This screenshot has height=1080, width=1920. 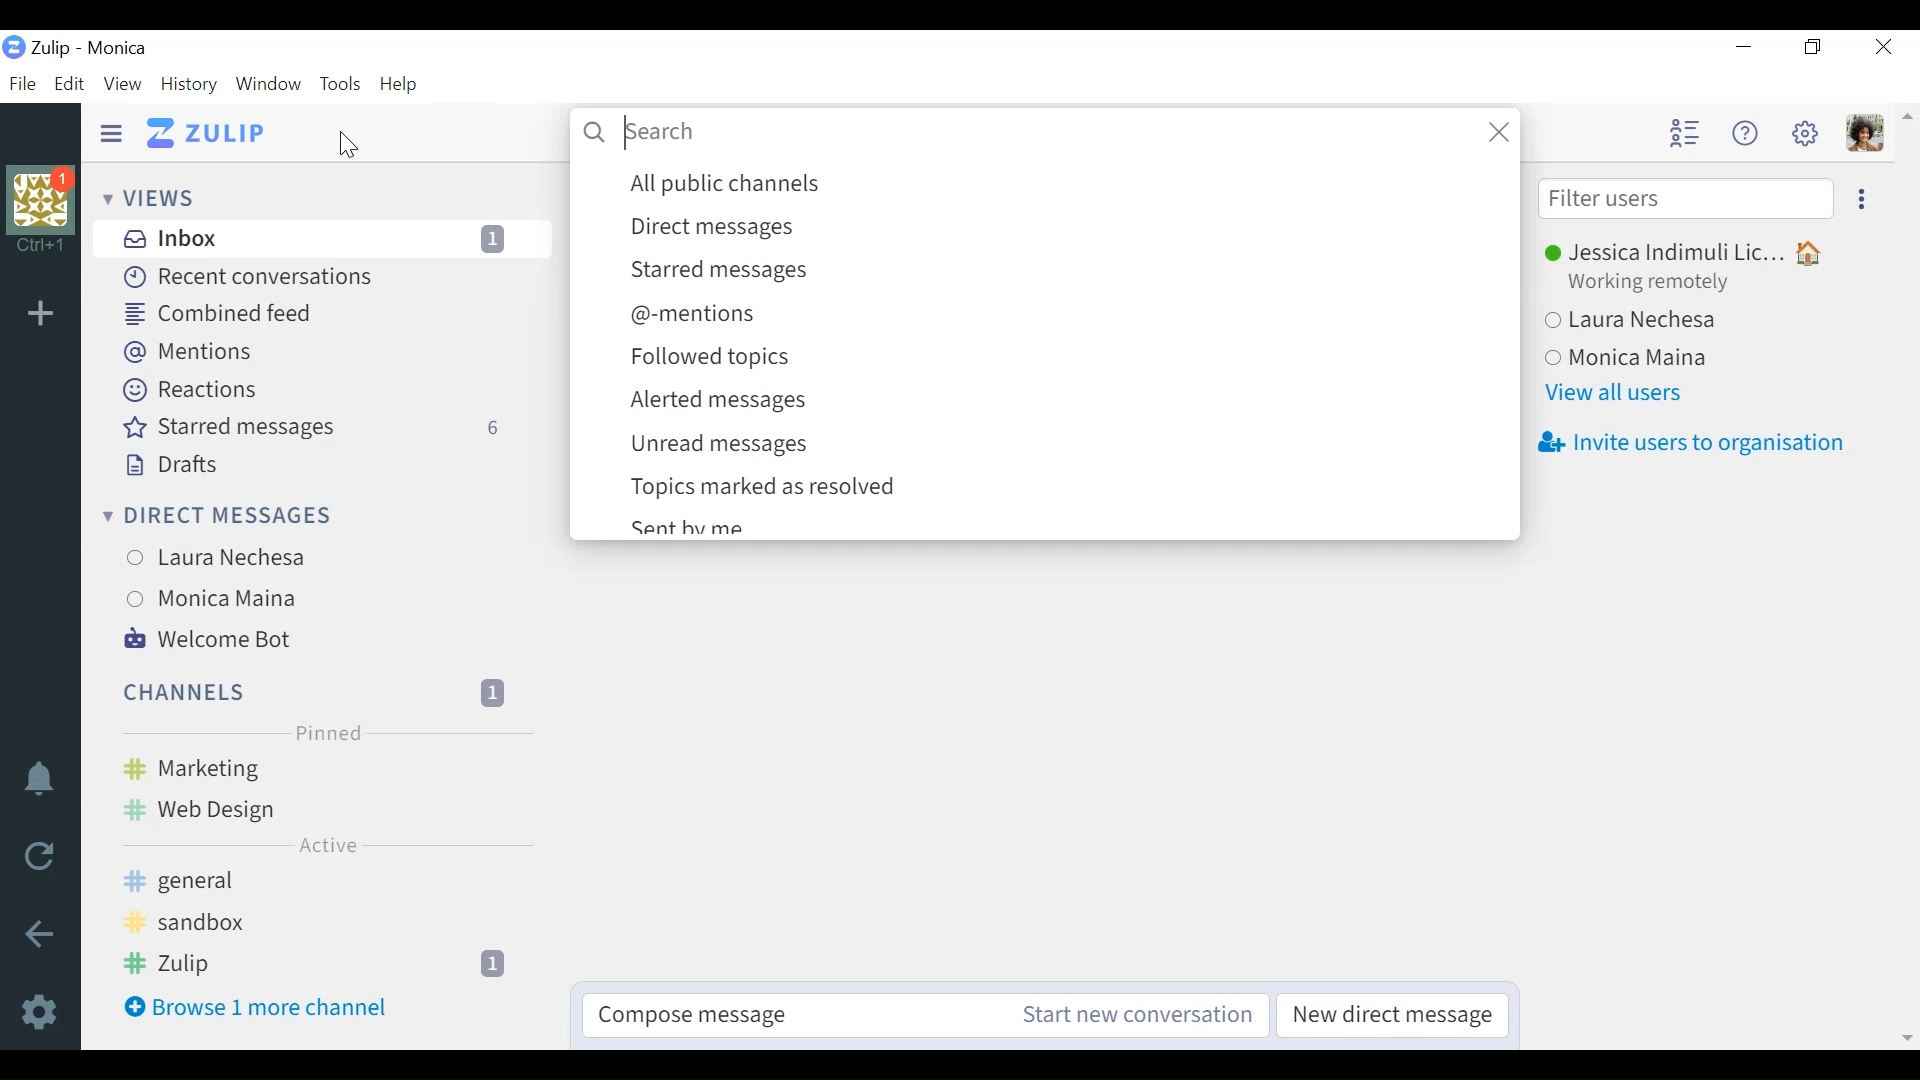 I want to click on Alerted messages, so click(x=1064, y=401).